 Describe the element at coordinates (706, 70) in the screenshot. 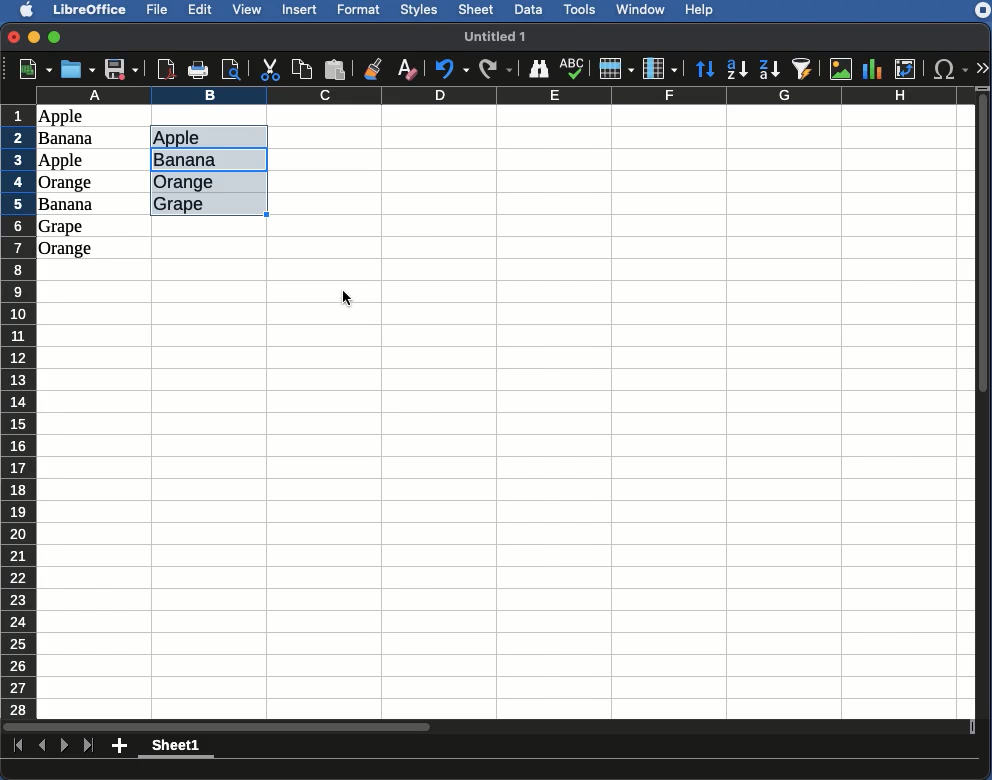

I see `Sort` at that location.